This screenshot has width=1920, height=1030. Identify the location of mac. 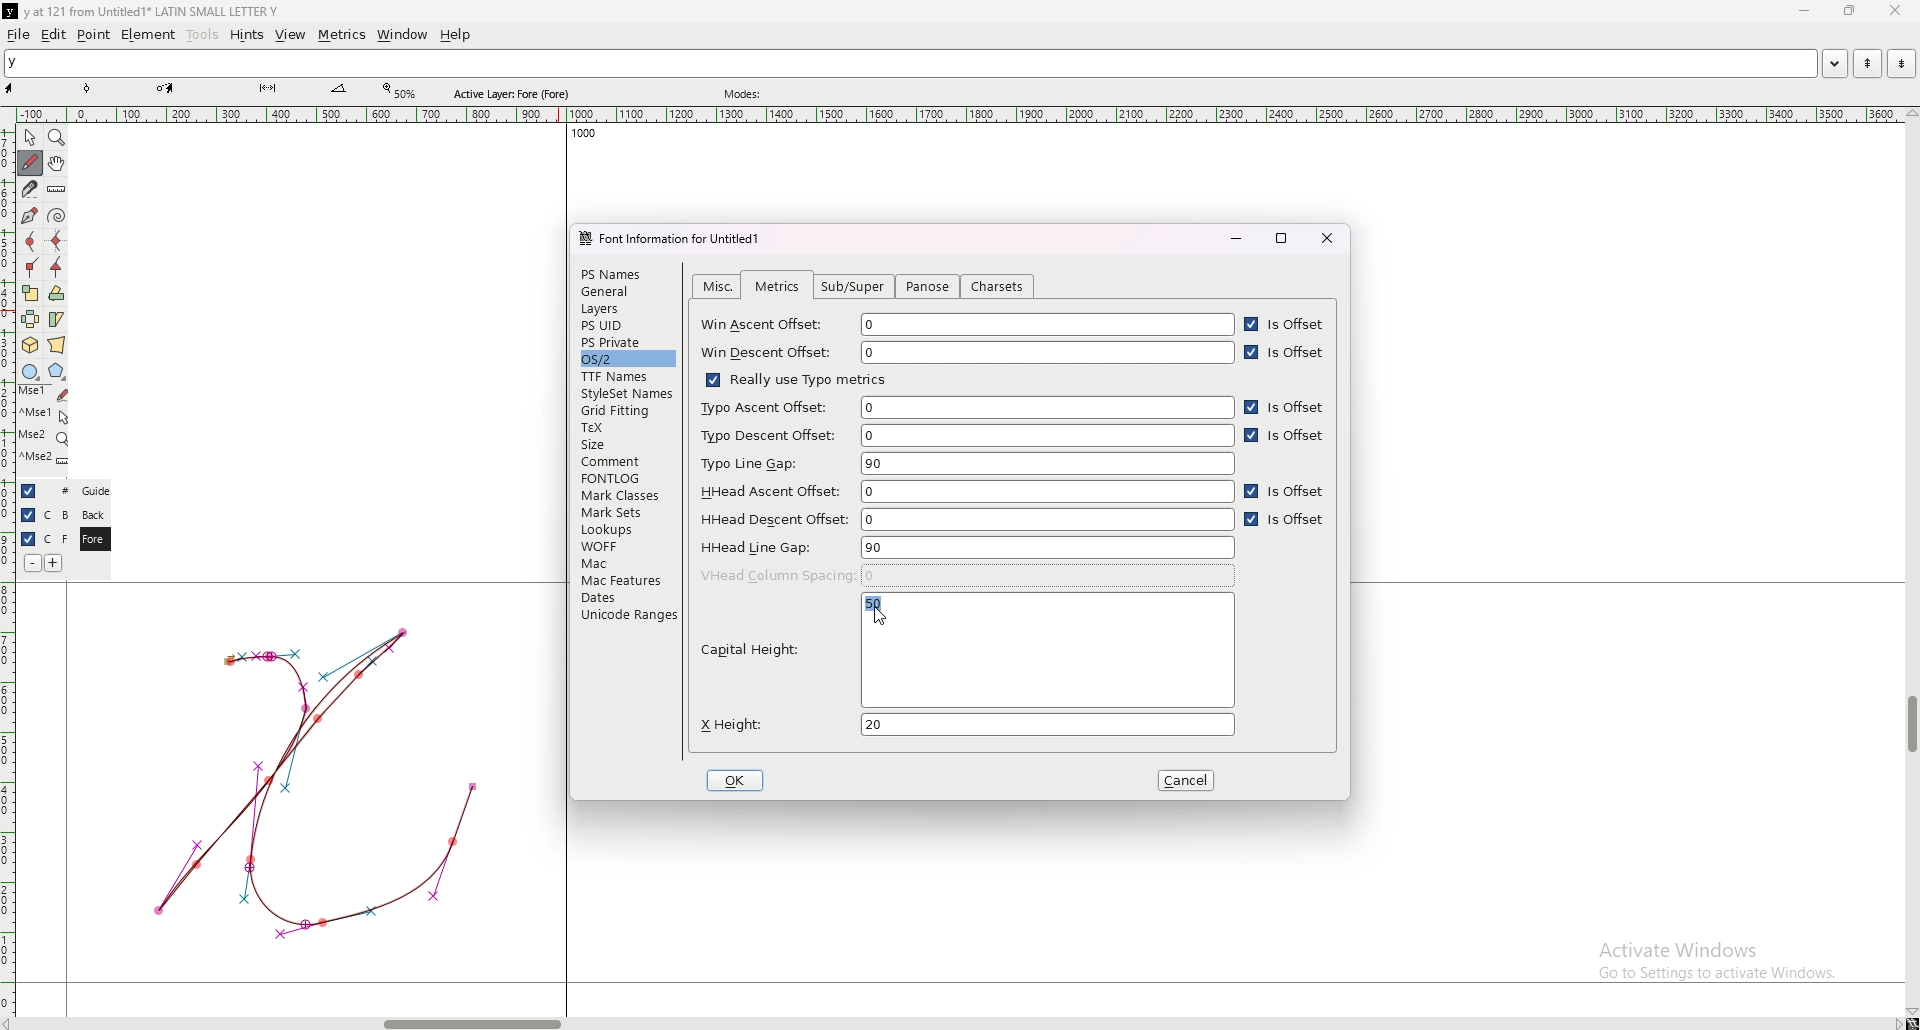
(625, 563).